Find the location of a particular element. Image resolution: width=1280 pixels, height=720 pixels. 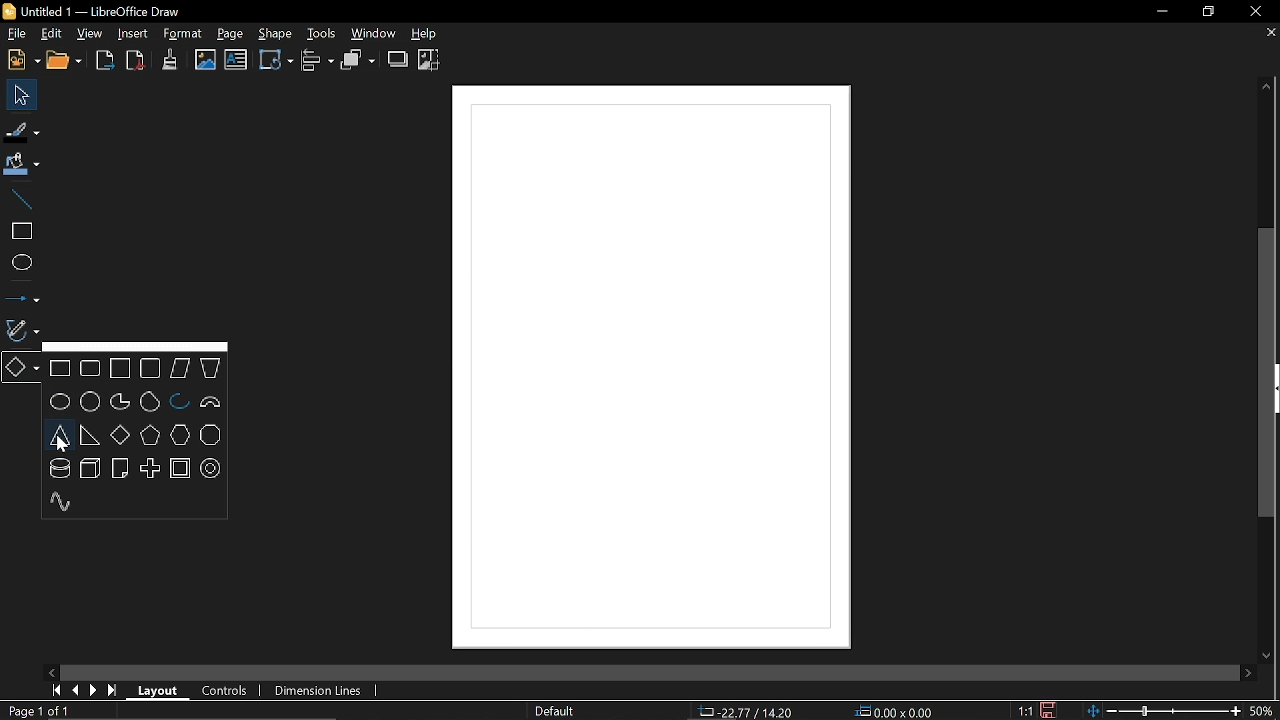

Page is located at coordinates (230, 34).